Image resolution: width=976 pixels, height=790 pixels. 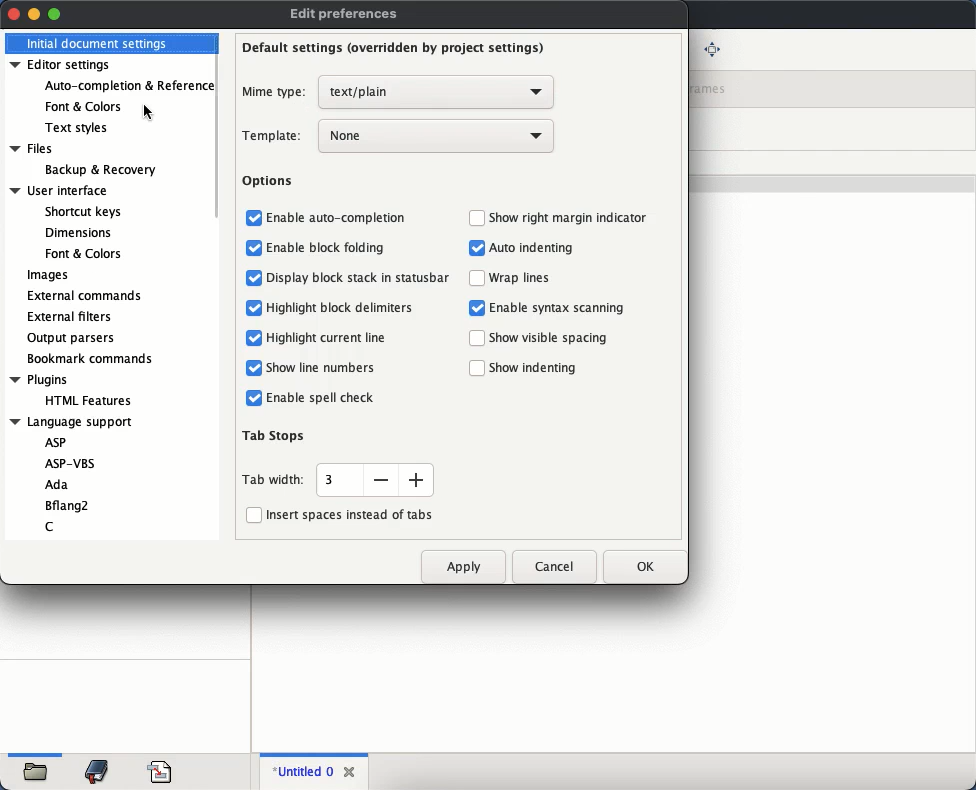 What do you see at coordinates (521, 369) in the screenshot?
I see `show indenting` at bounding box center [521, 369].